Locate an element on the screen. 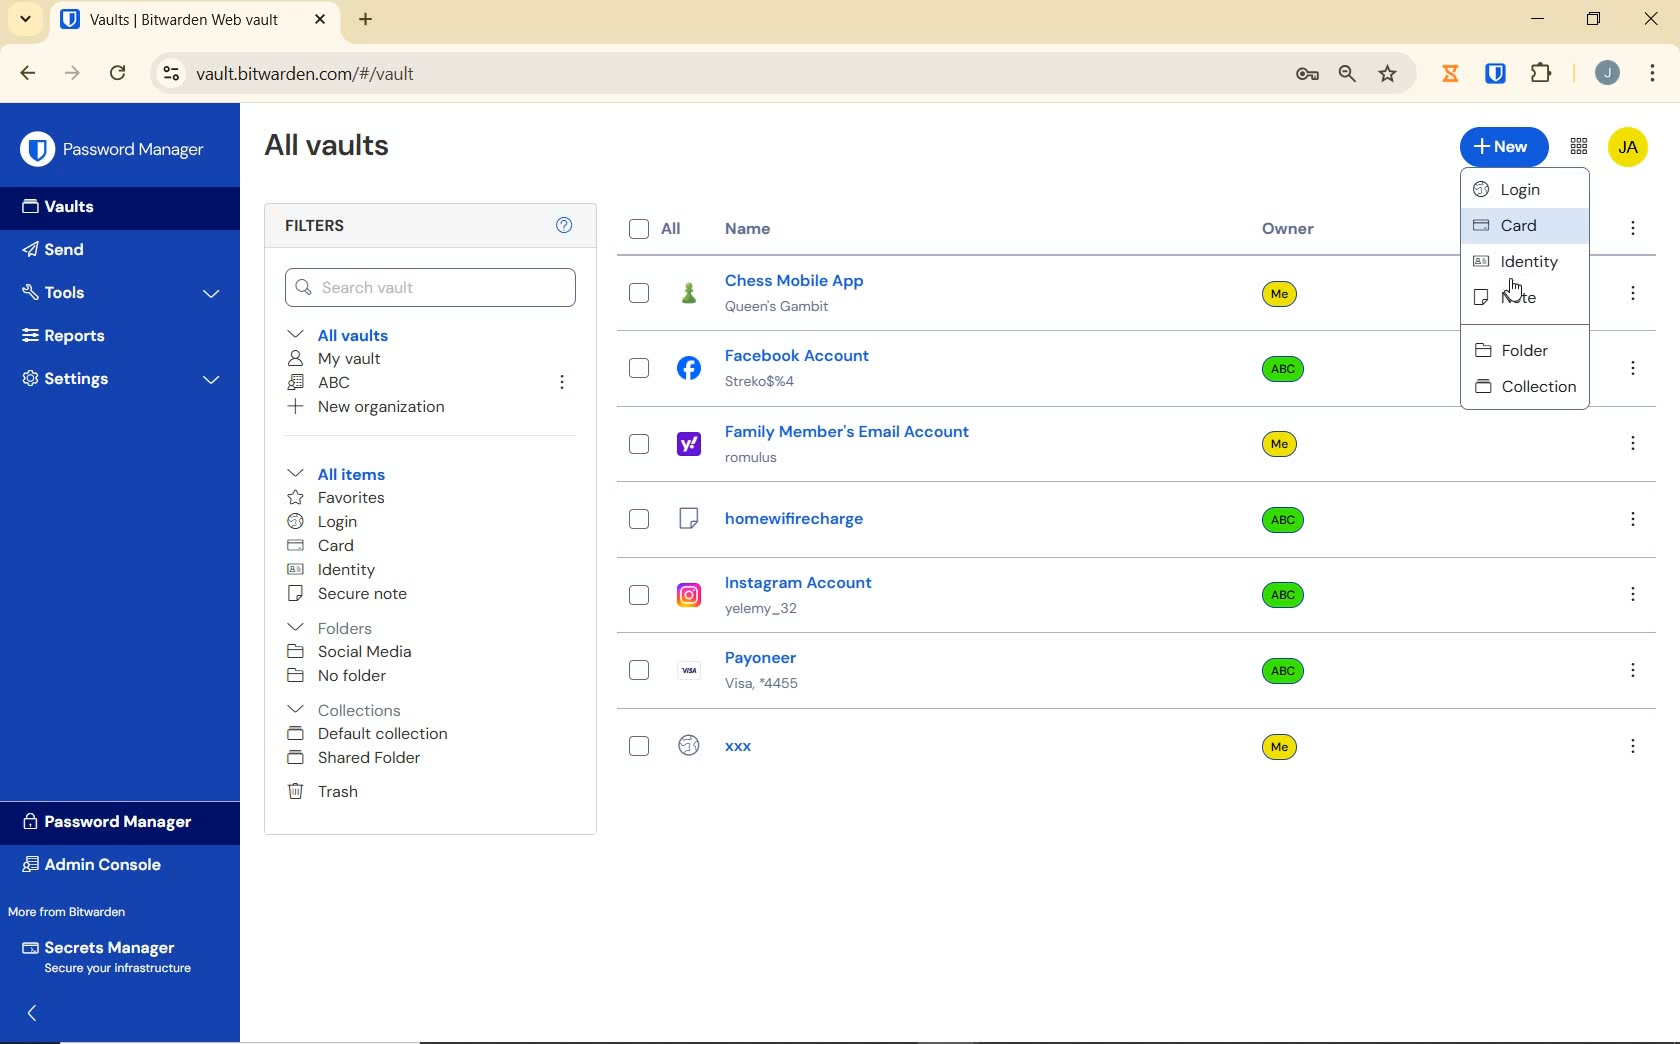 The height and width of the screenshot is (1044, 1680). favorites is located at coordinates (333, 497).